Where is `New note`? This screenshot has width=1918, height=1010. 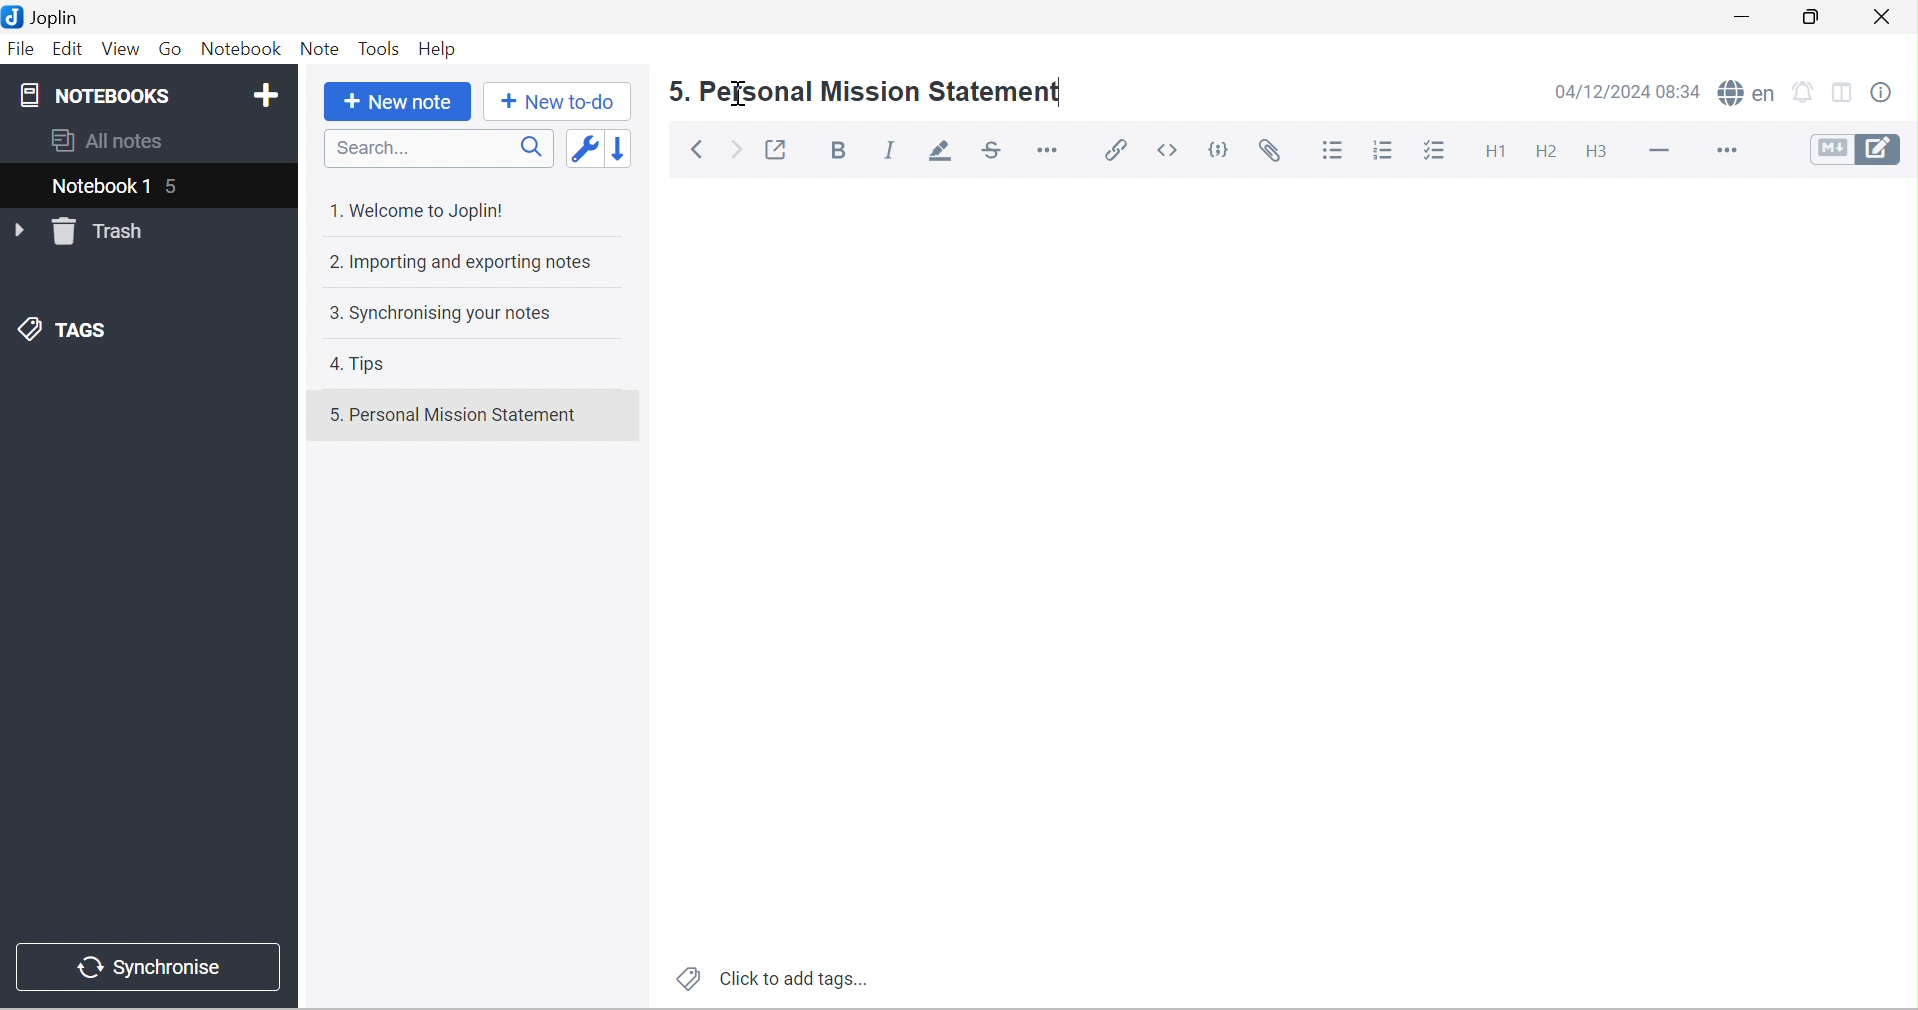
New note is located at coordinates (401, 102).